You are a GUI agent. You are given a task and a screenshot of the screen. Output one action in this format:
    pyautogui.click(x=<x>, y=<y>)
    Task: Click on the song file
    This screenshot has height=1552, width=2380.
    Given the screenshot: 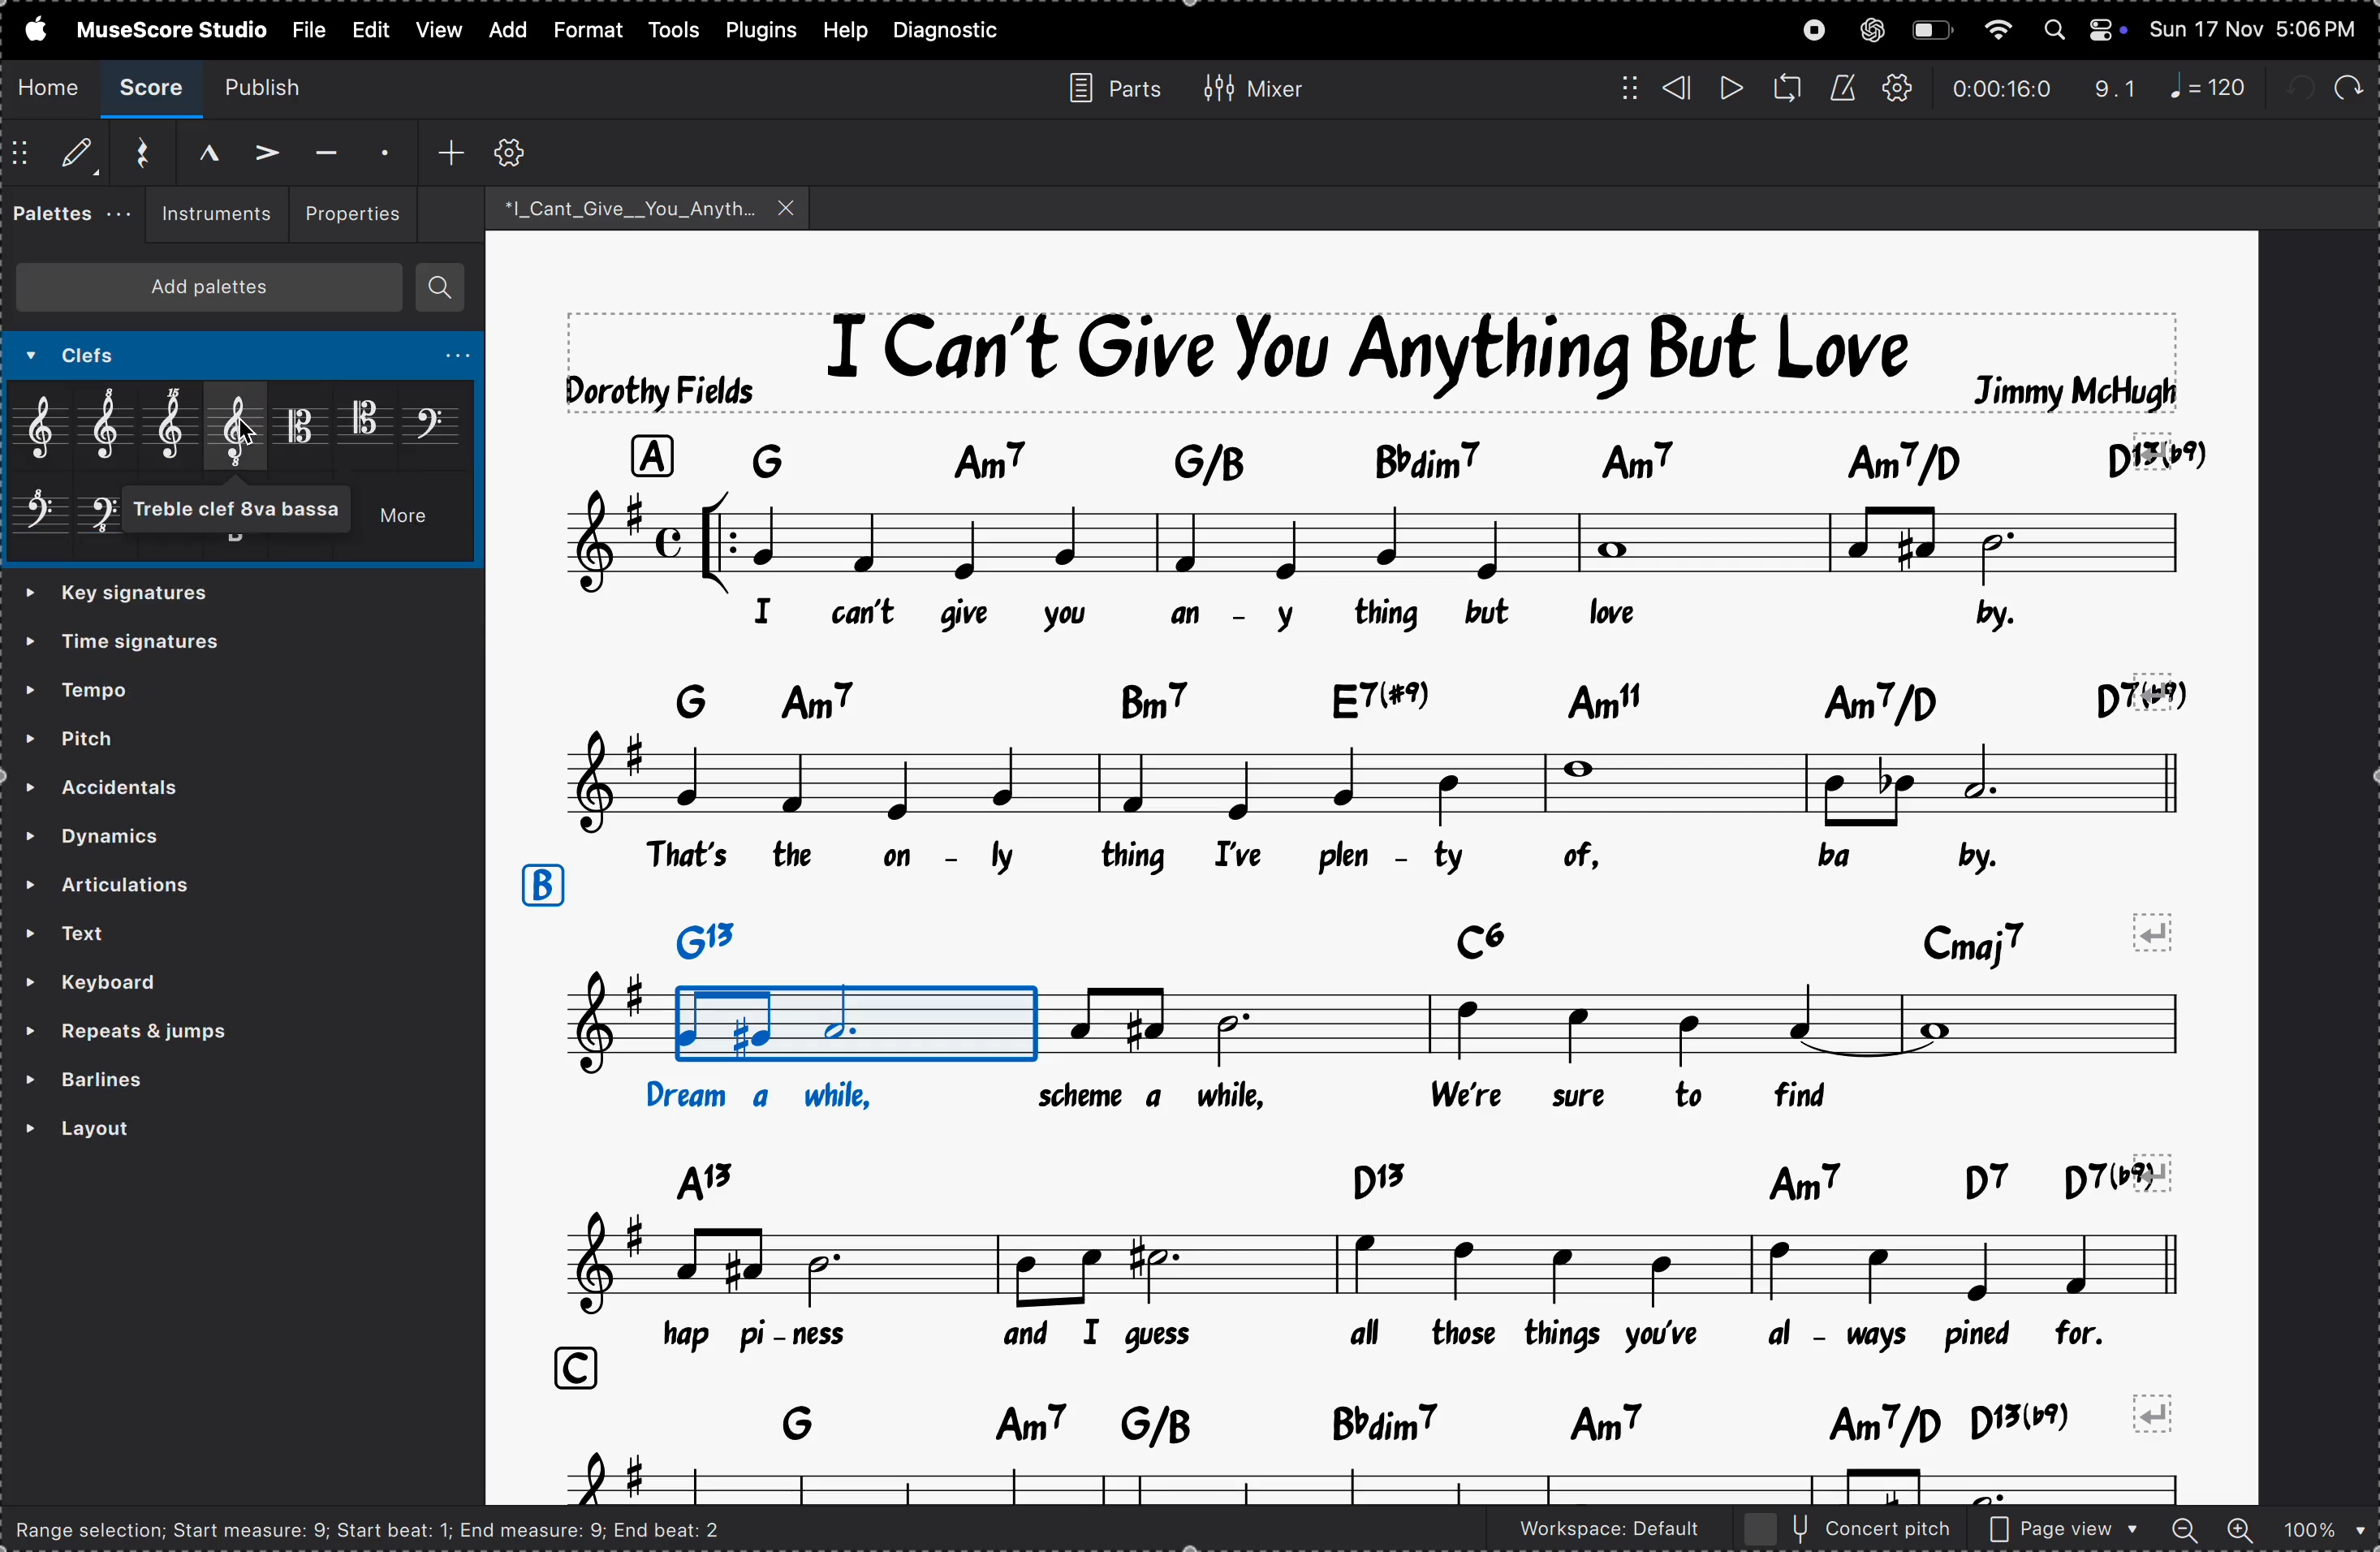 What is the action you would take?
    pyautogui.click(x=649, y=207)
    